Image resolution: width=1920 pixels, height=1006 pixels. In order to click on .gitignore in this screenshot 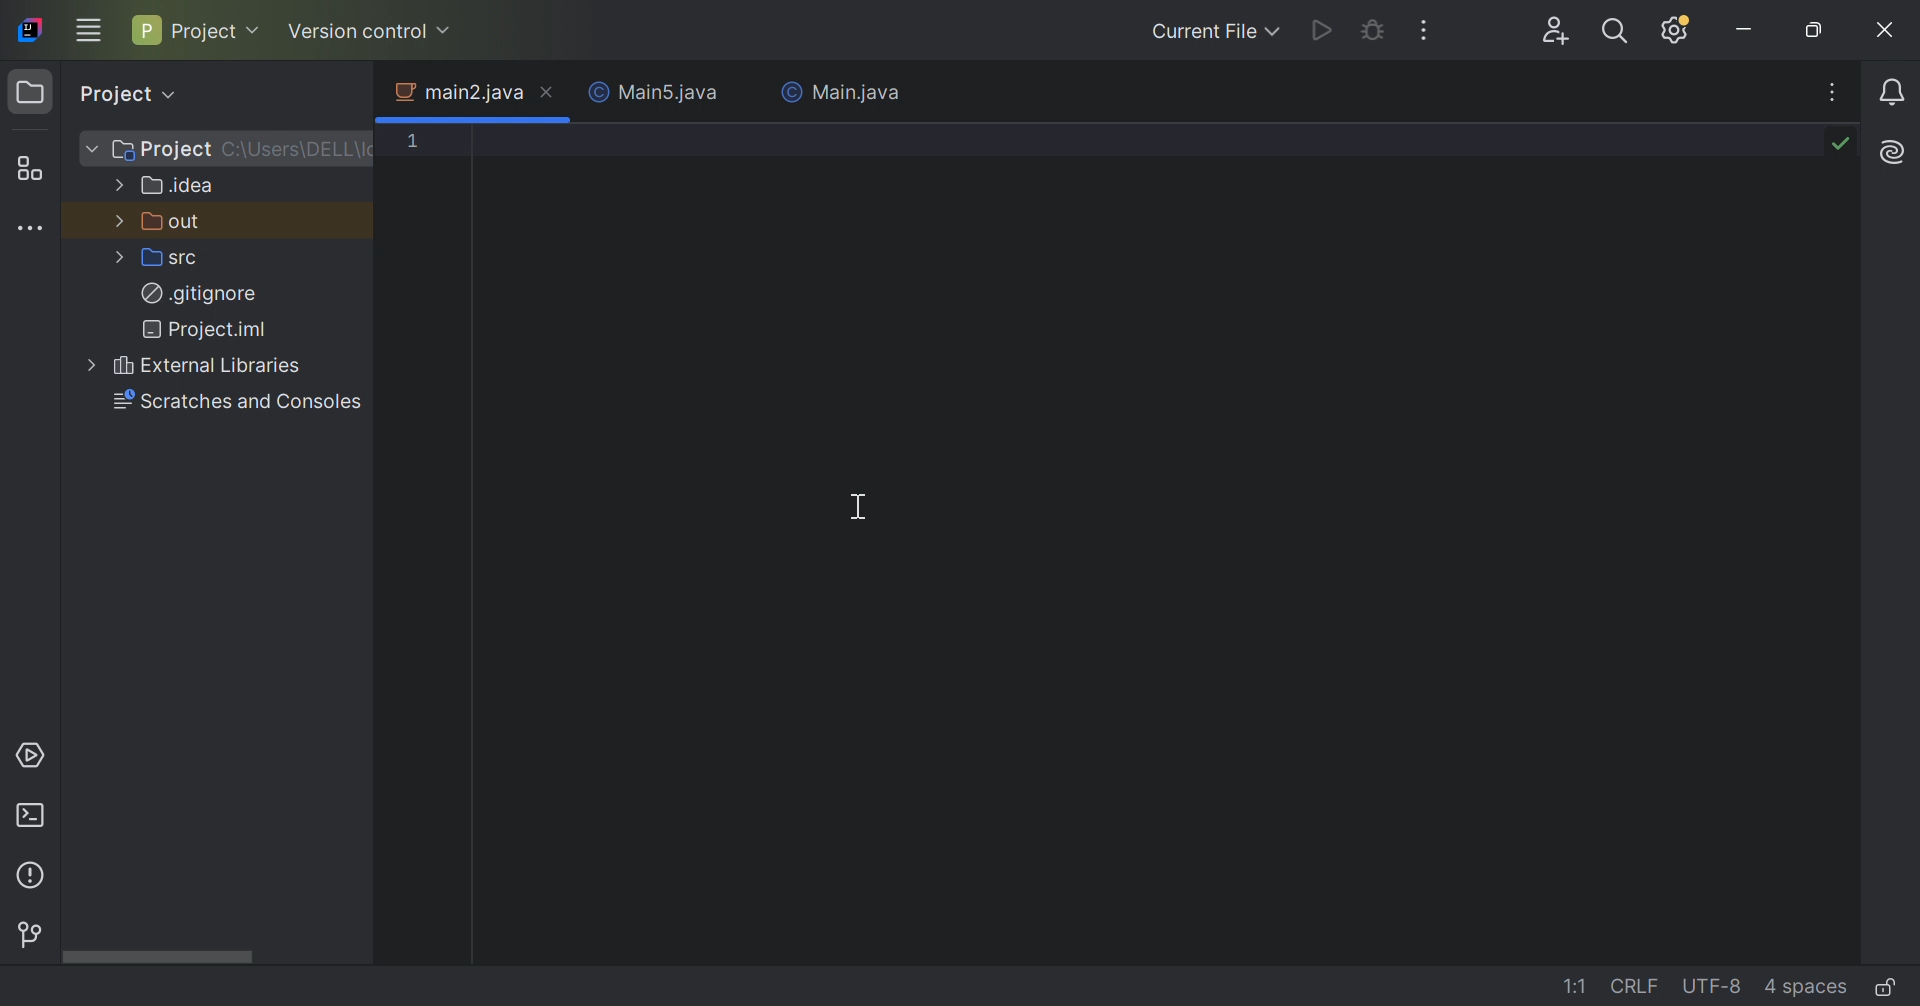, I will do `click(199, 291)`.